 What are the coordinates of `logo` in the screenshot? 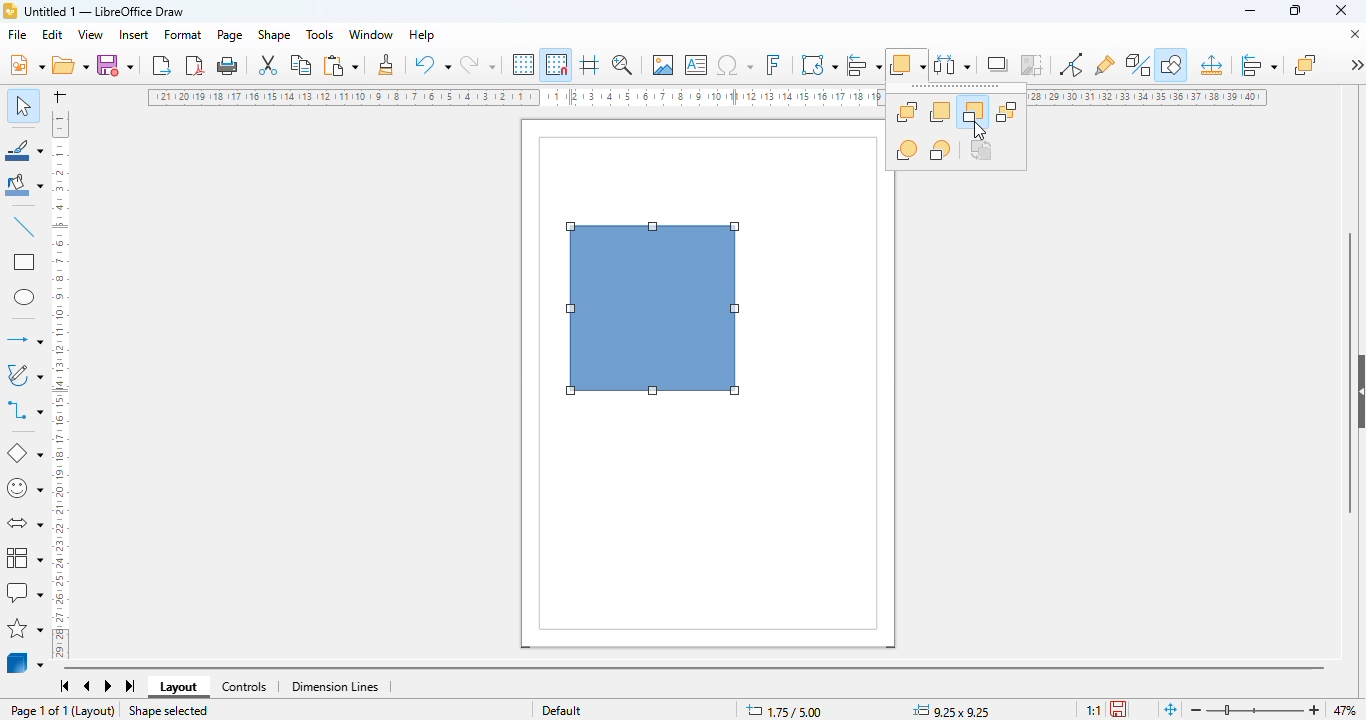 It's located at (10, 11).